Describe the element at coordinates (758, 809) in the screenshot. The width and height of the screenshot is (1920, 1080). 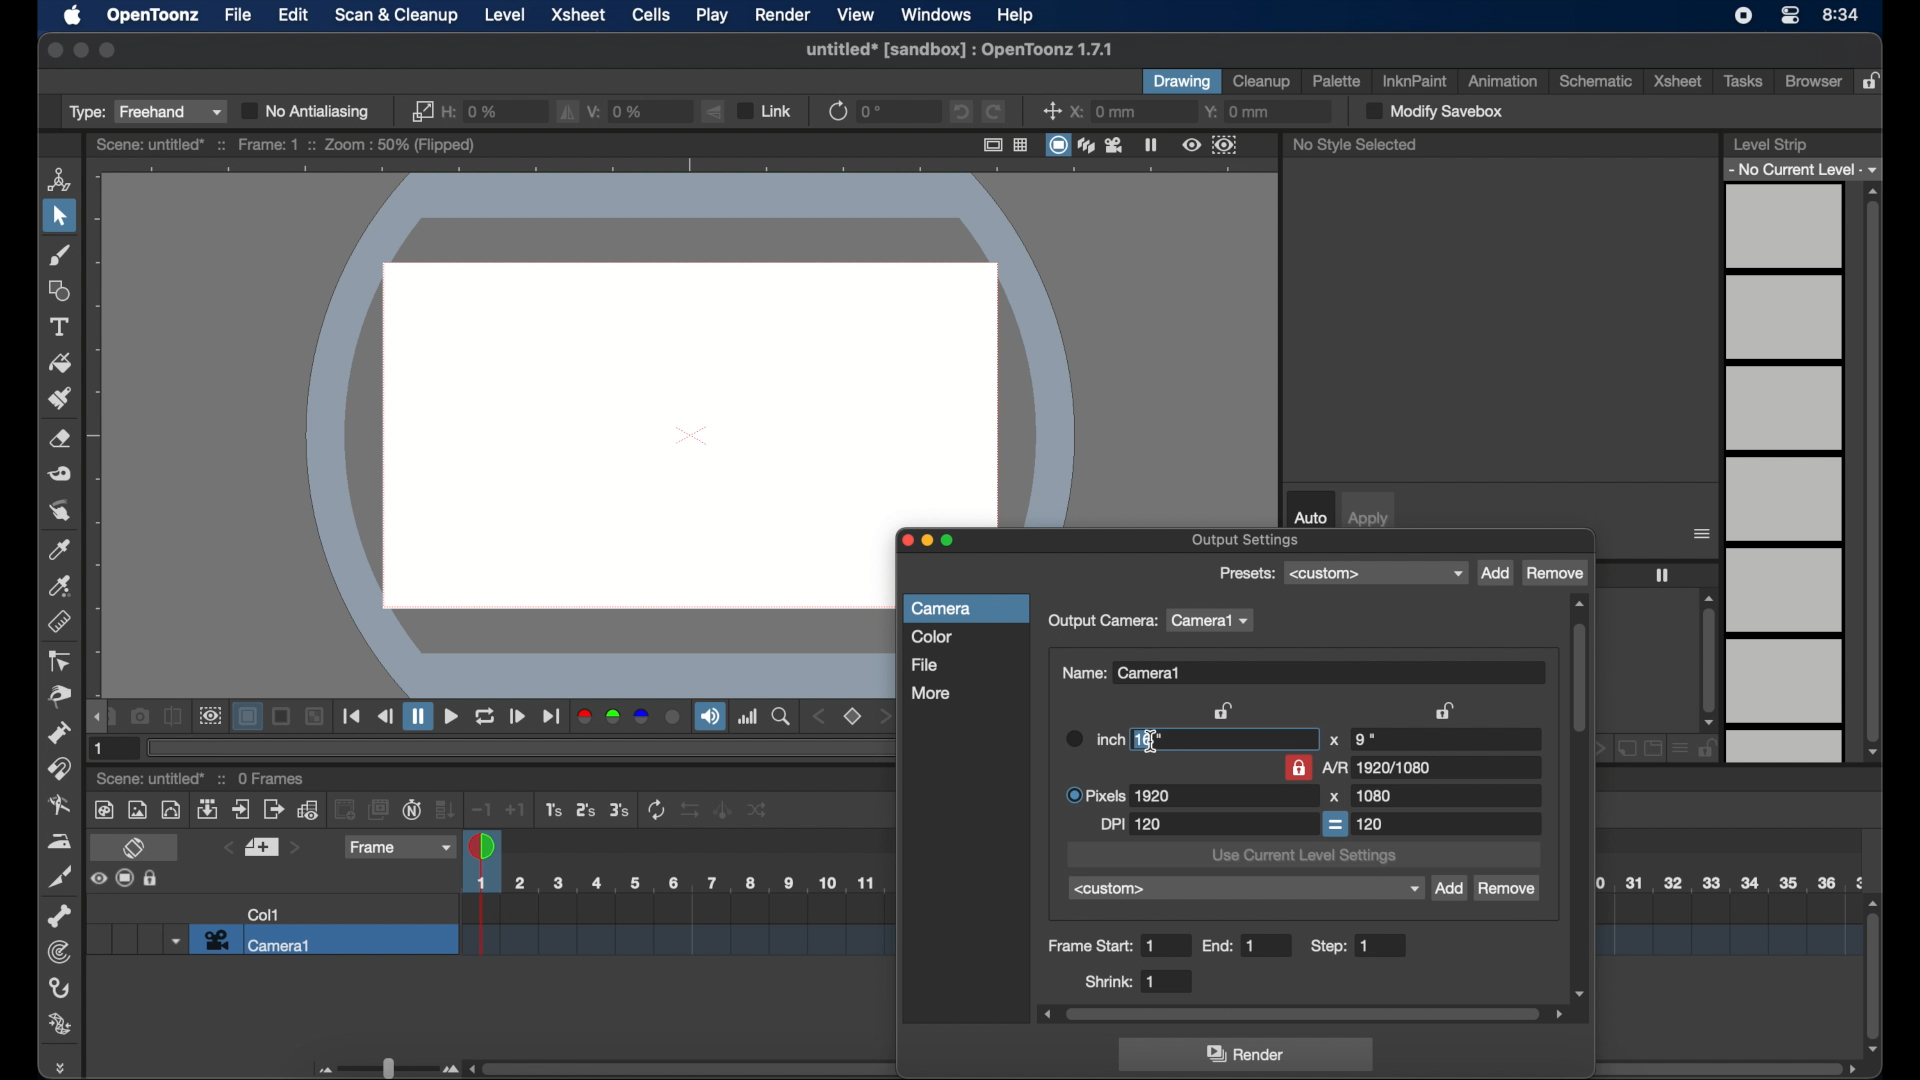
I see `` at that location.